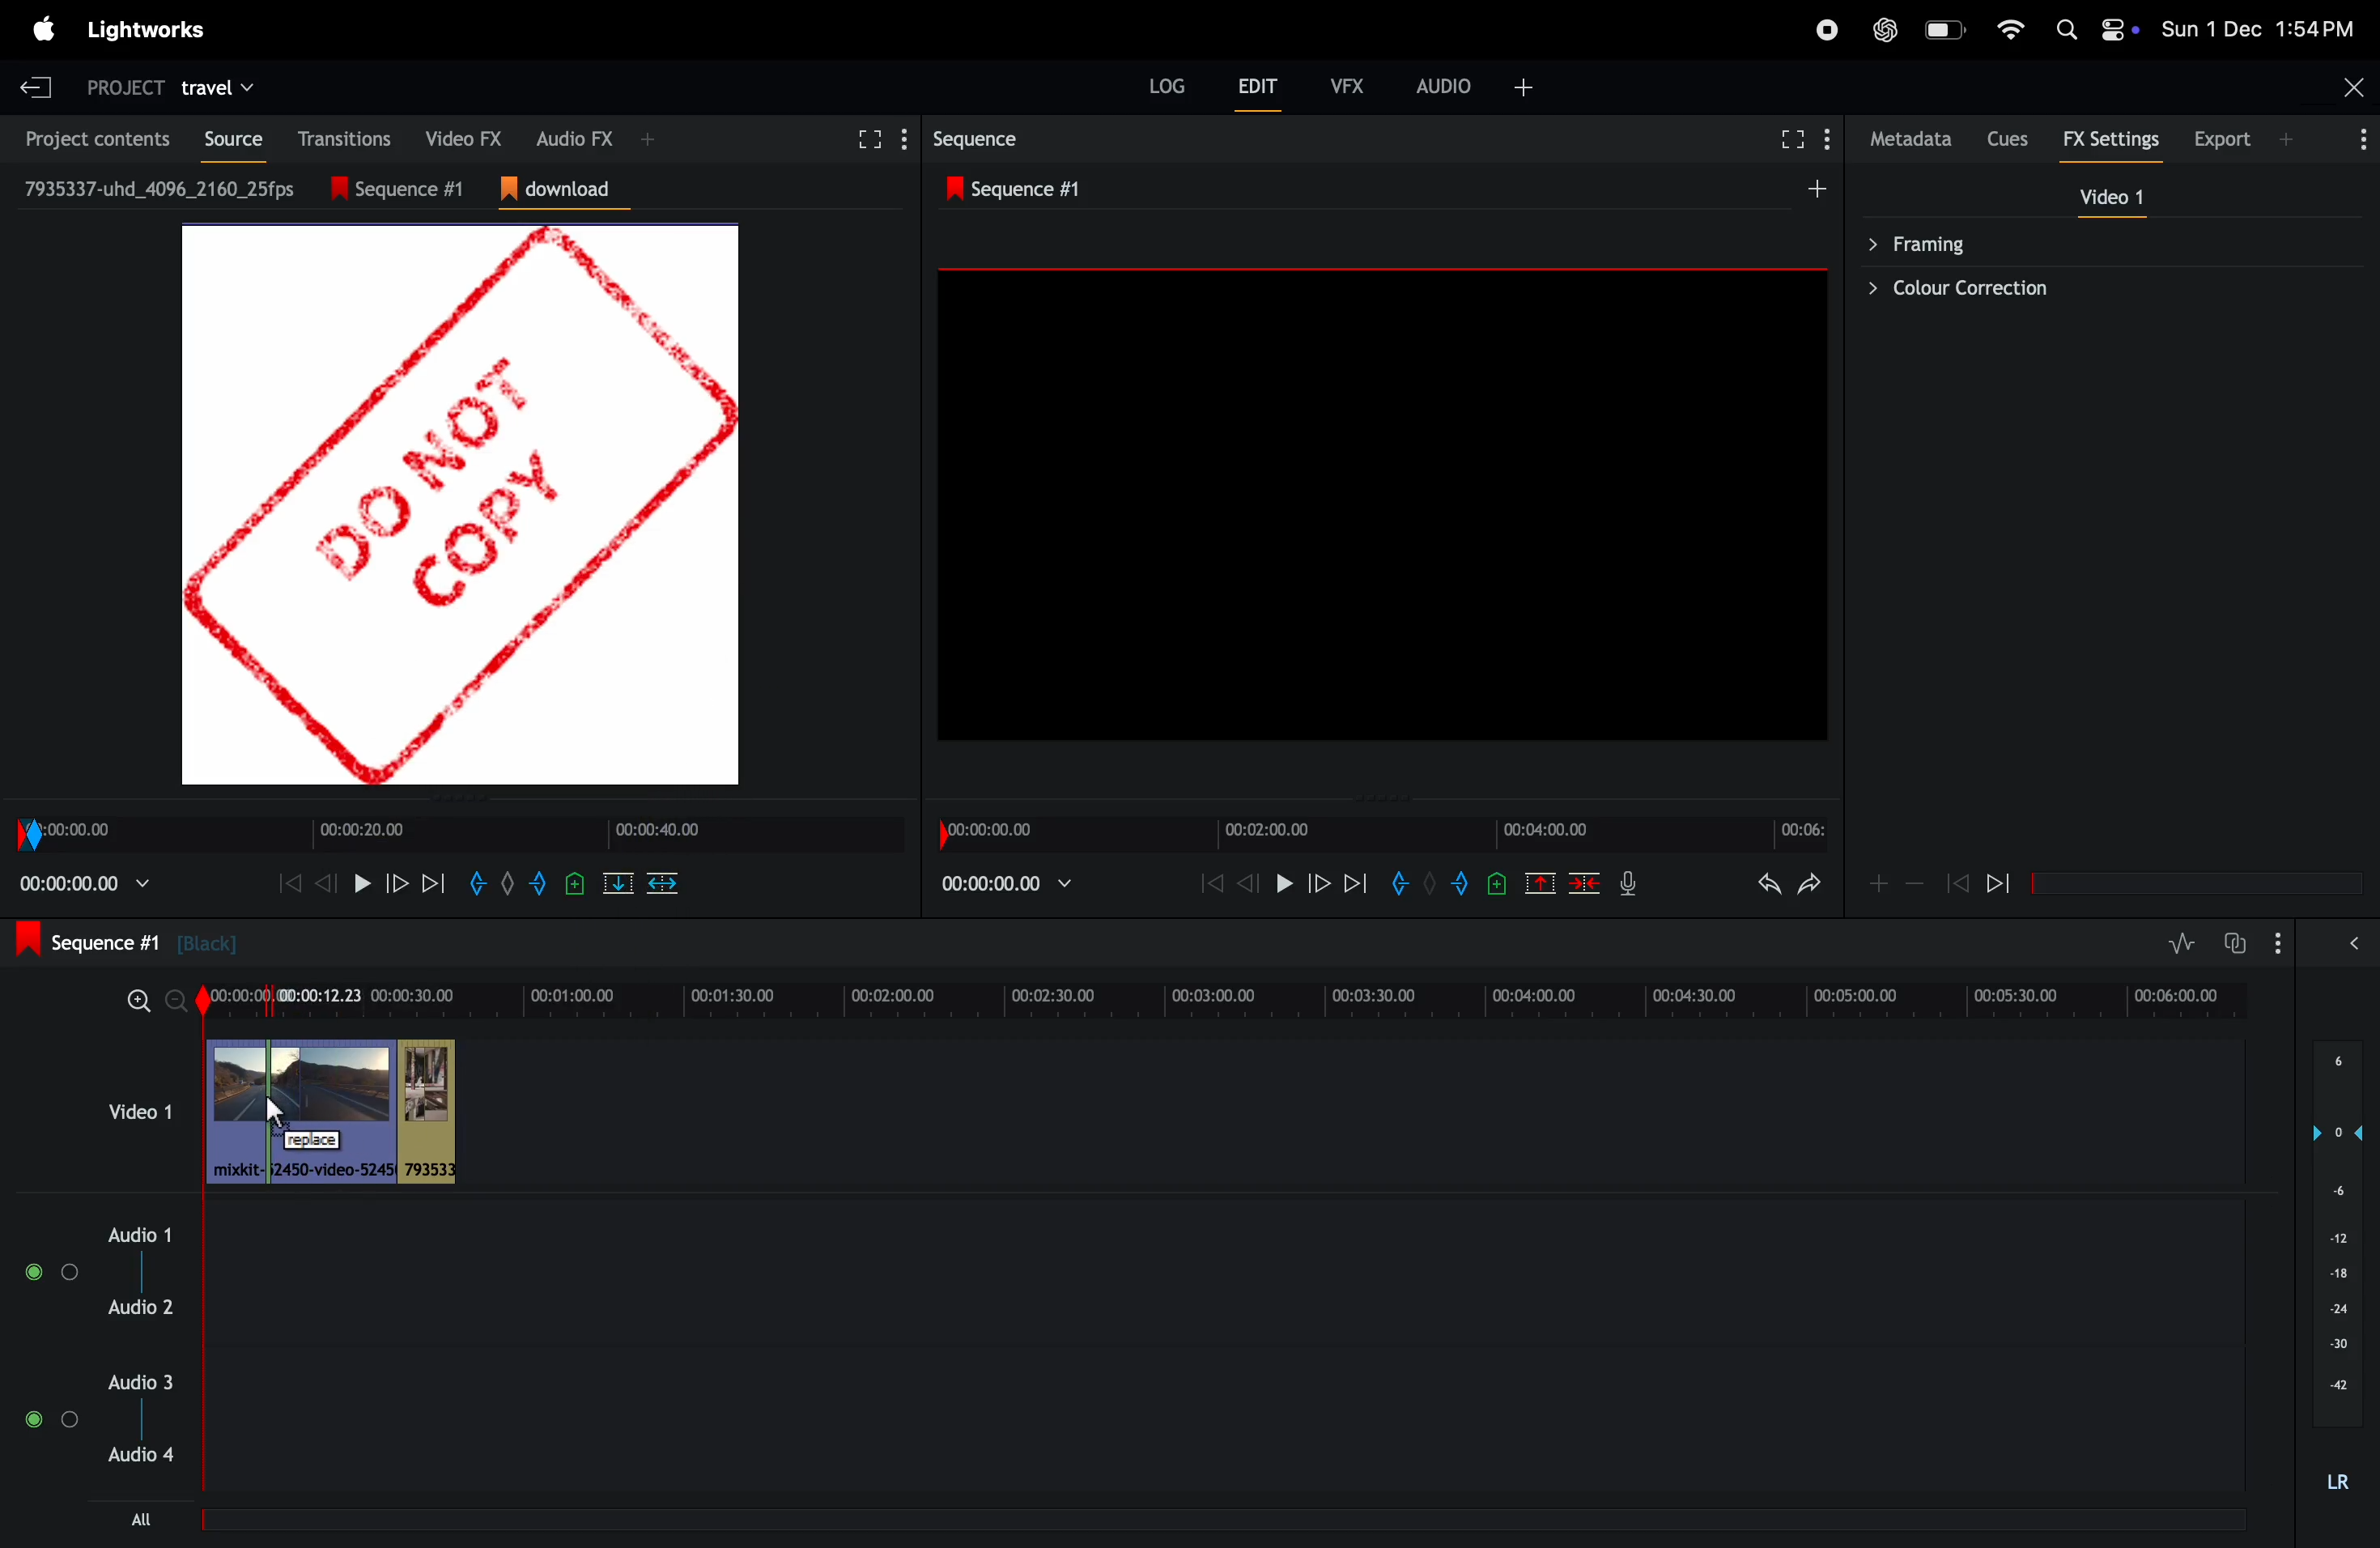 This screenshot has height=1548, width=2380. Describe the element at coordinates (1249, 882) in the screenshot. I see `previous frame` at that location.